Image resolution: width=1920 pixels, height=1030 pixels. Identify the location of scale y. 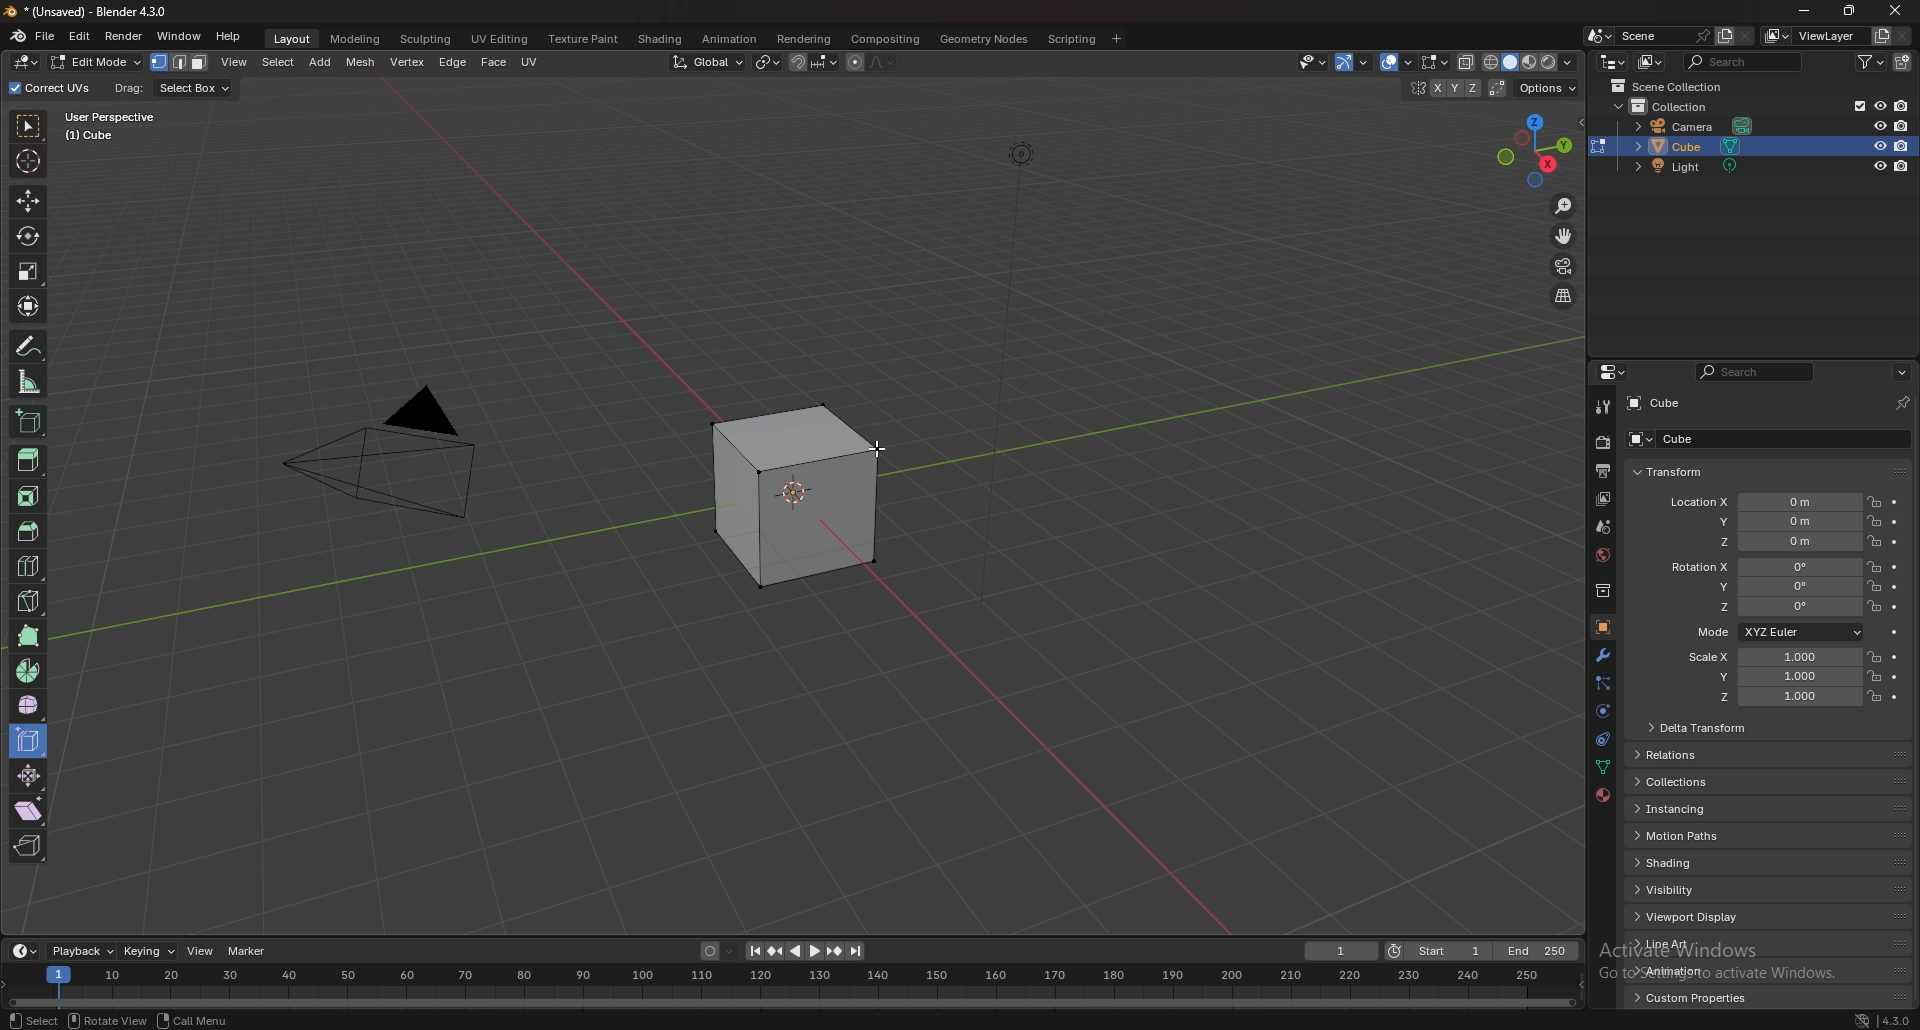
(1773, 677).